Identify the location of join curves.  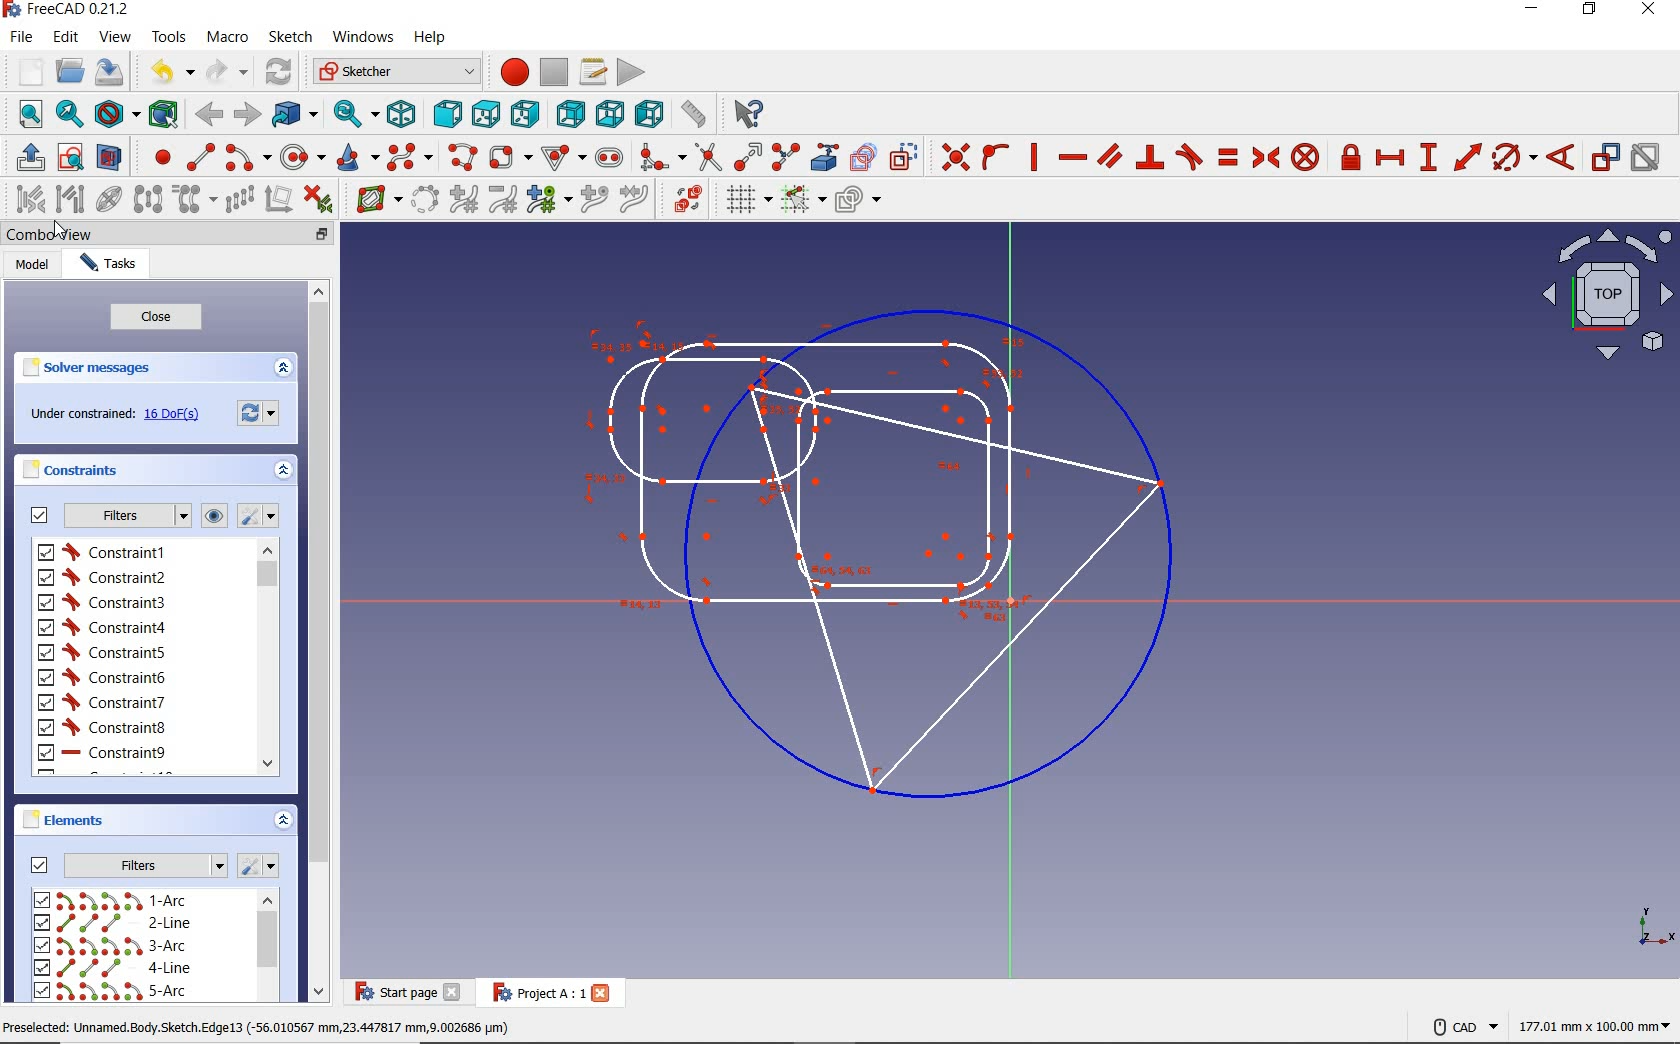
(633, 199).